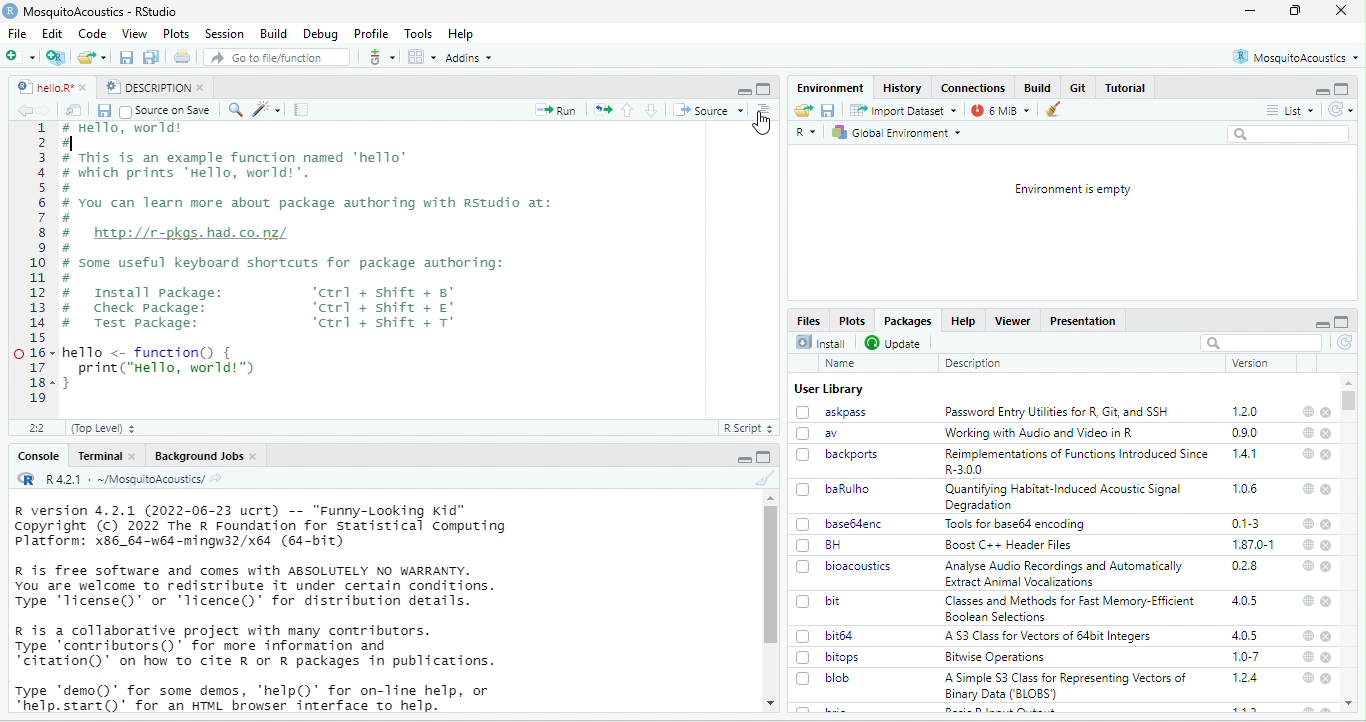 The width and height of the screenshot is (1366, 722). I want to click on maximize, so click(743, 457).